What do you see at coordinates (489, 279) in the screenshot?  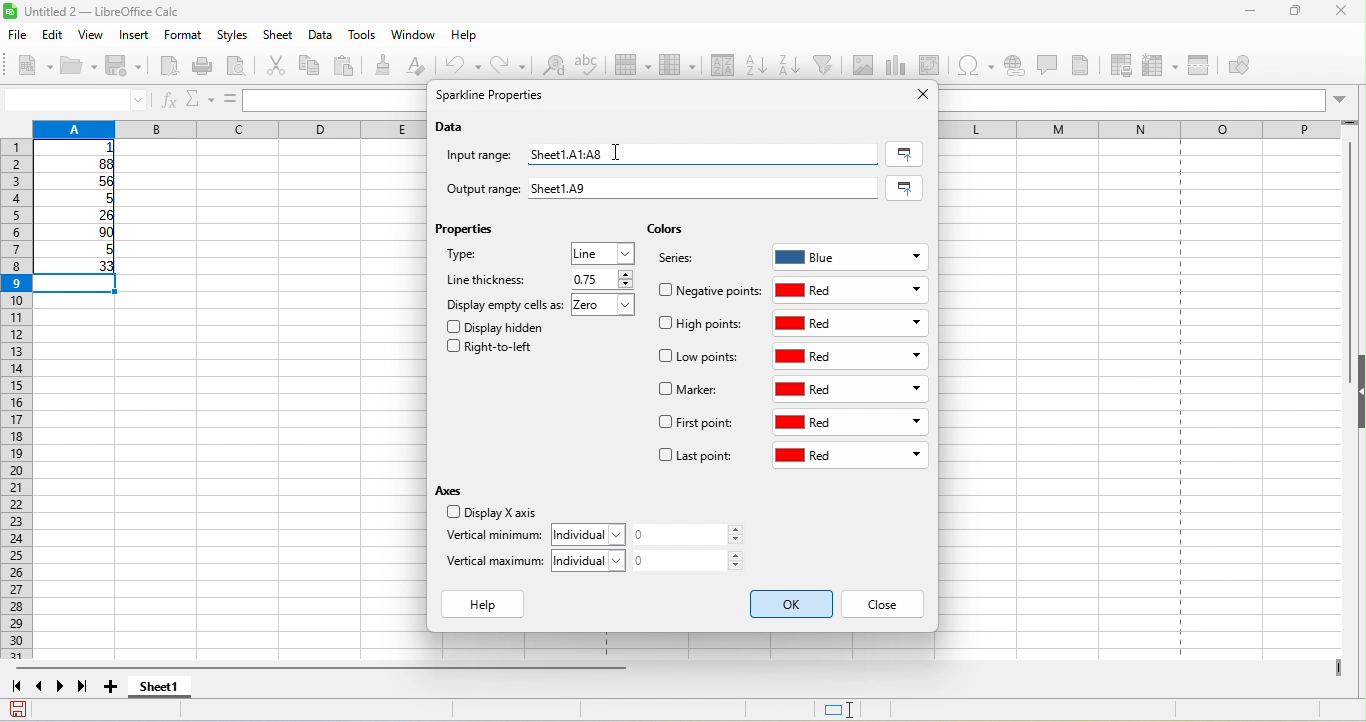 I see `line thickness` at bounding box center [489, 279].